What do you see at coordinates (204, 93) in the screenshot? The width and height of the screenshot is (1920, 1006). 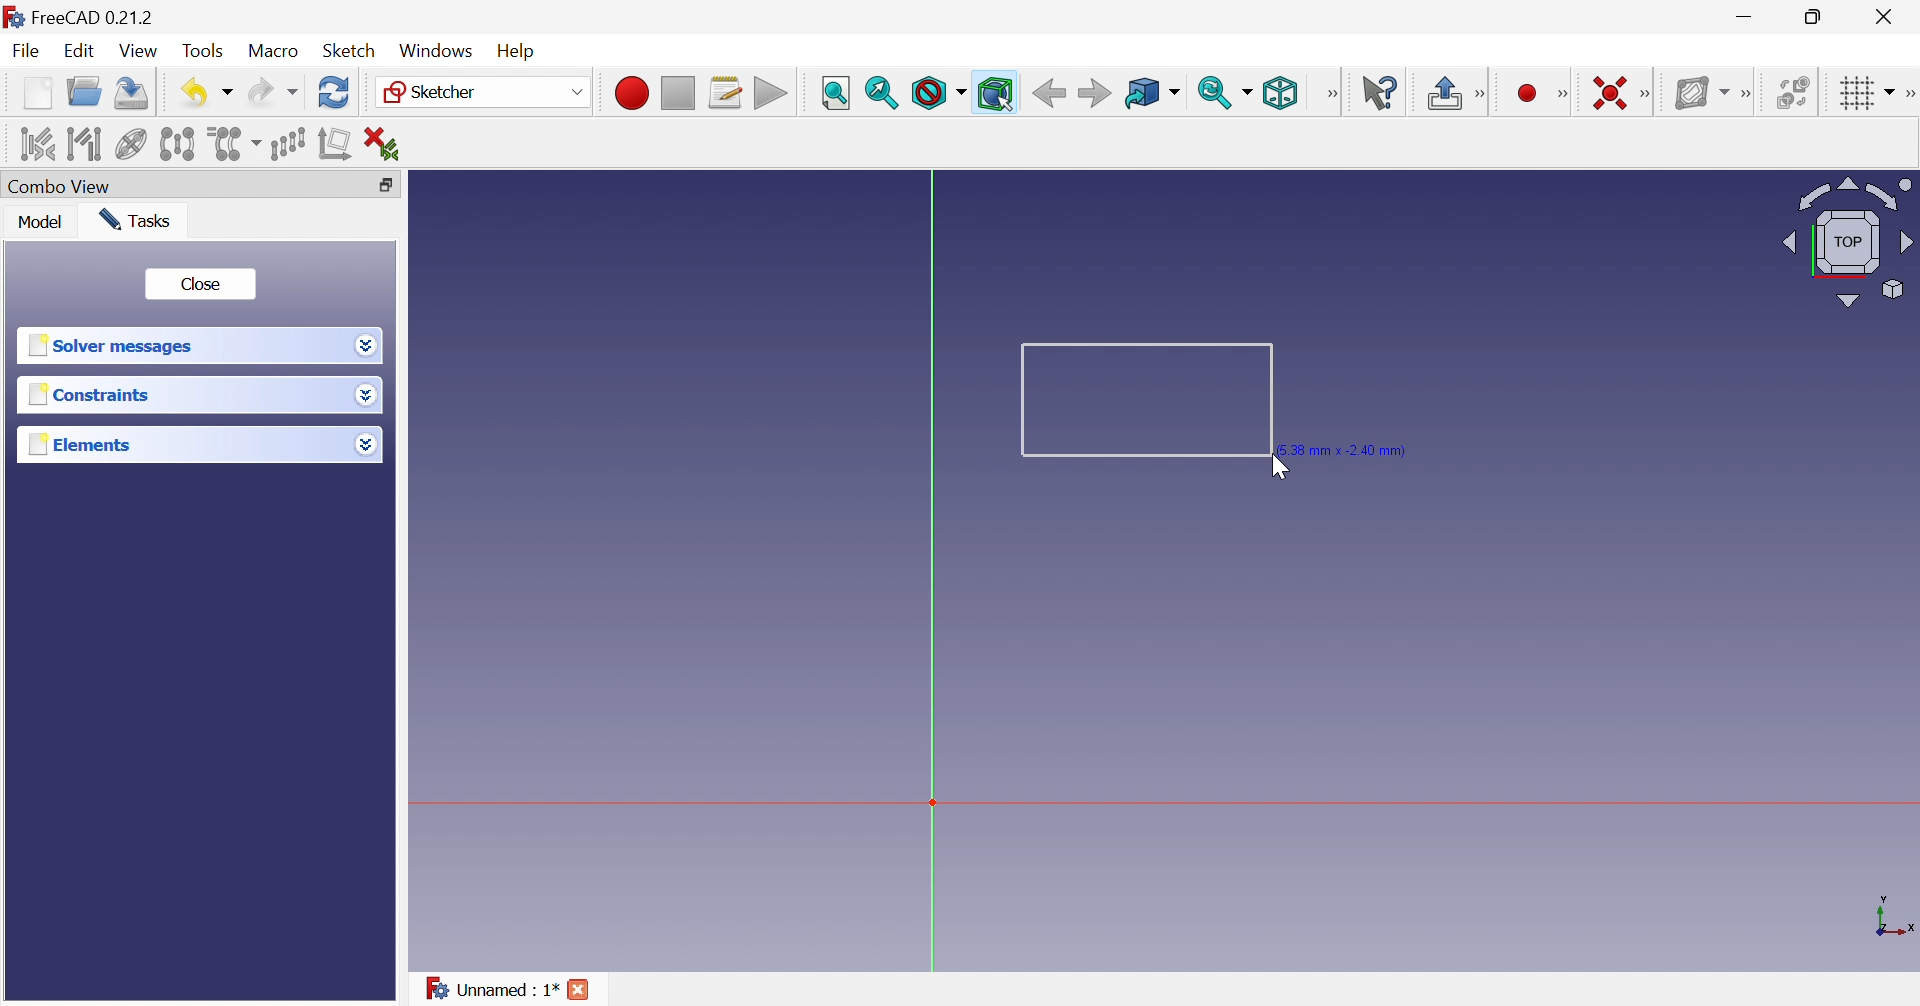 I see `Save` at bounding box center [204, 93].